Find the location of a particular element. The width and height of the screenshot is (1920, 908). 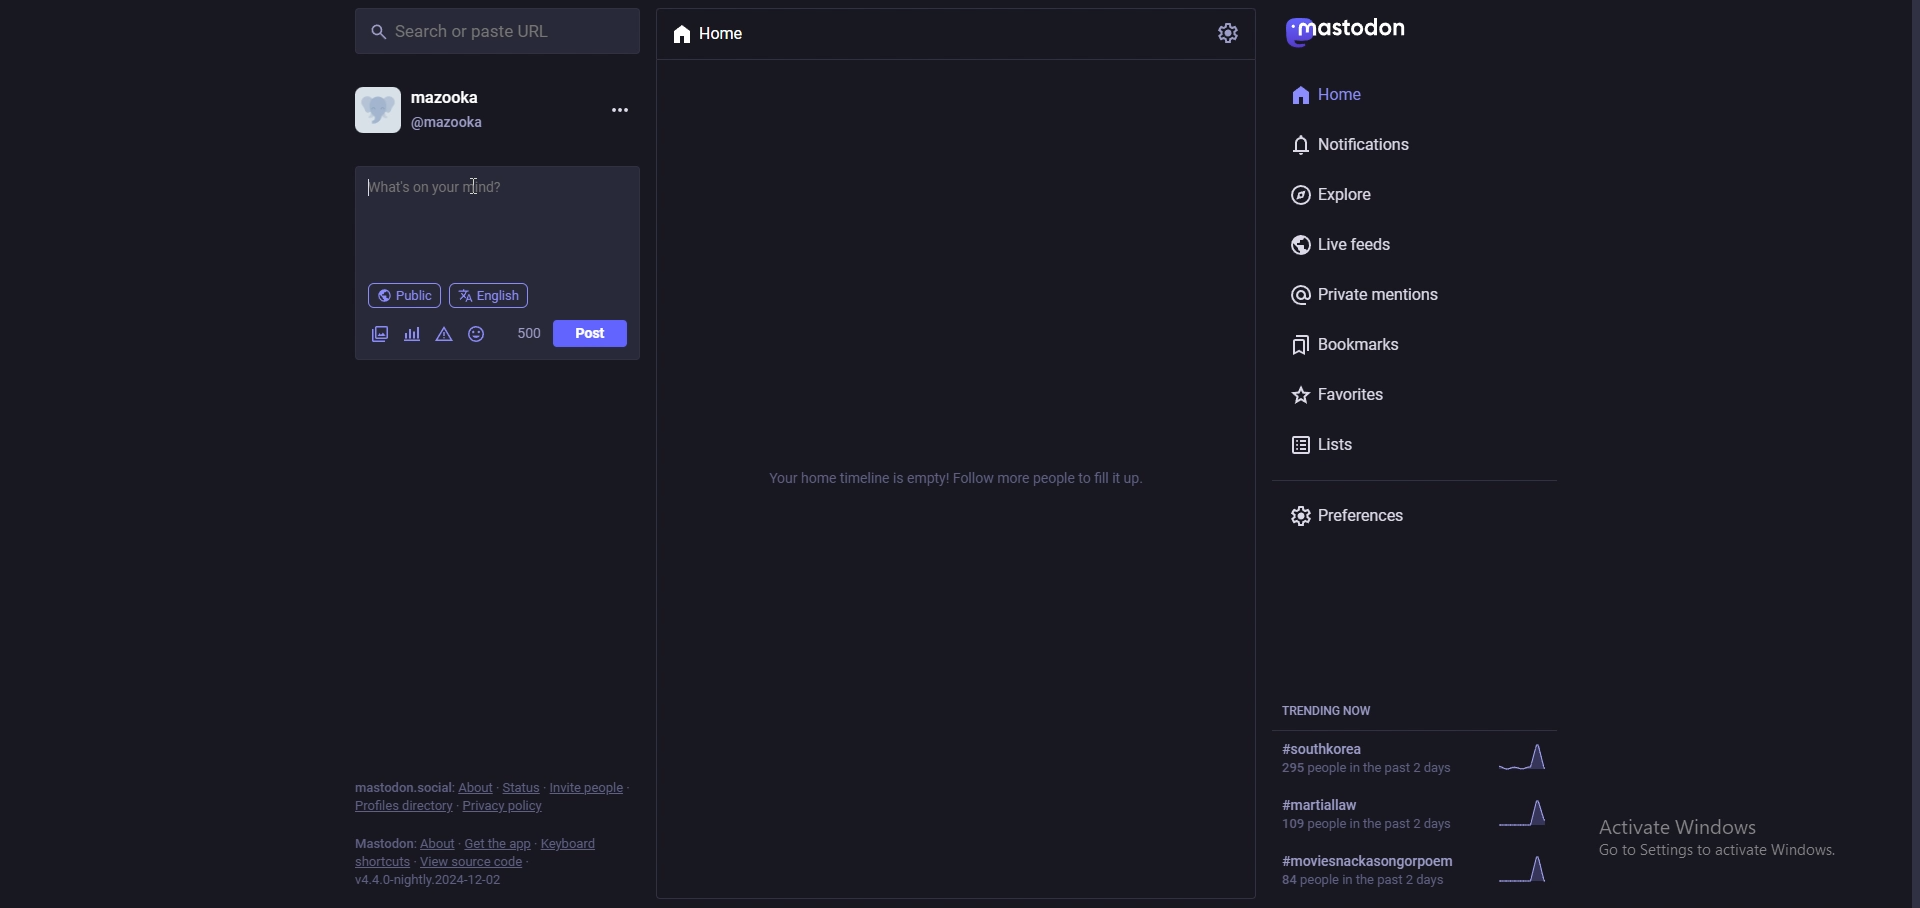

about is located at coordinates (437, 844).